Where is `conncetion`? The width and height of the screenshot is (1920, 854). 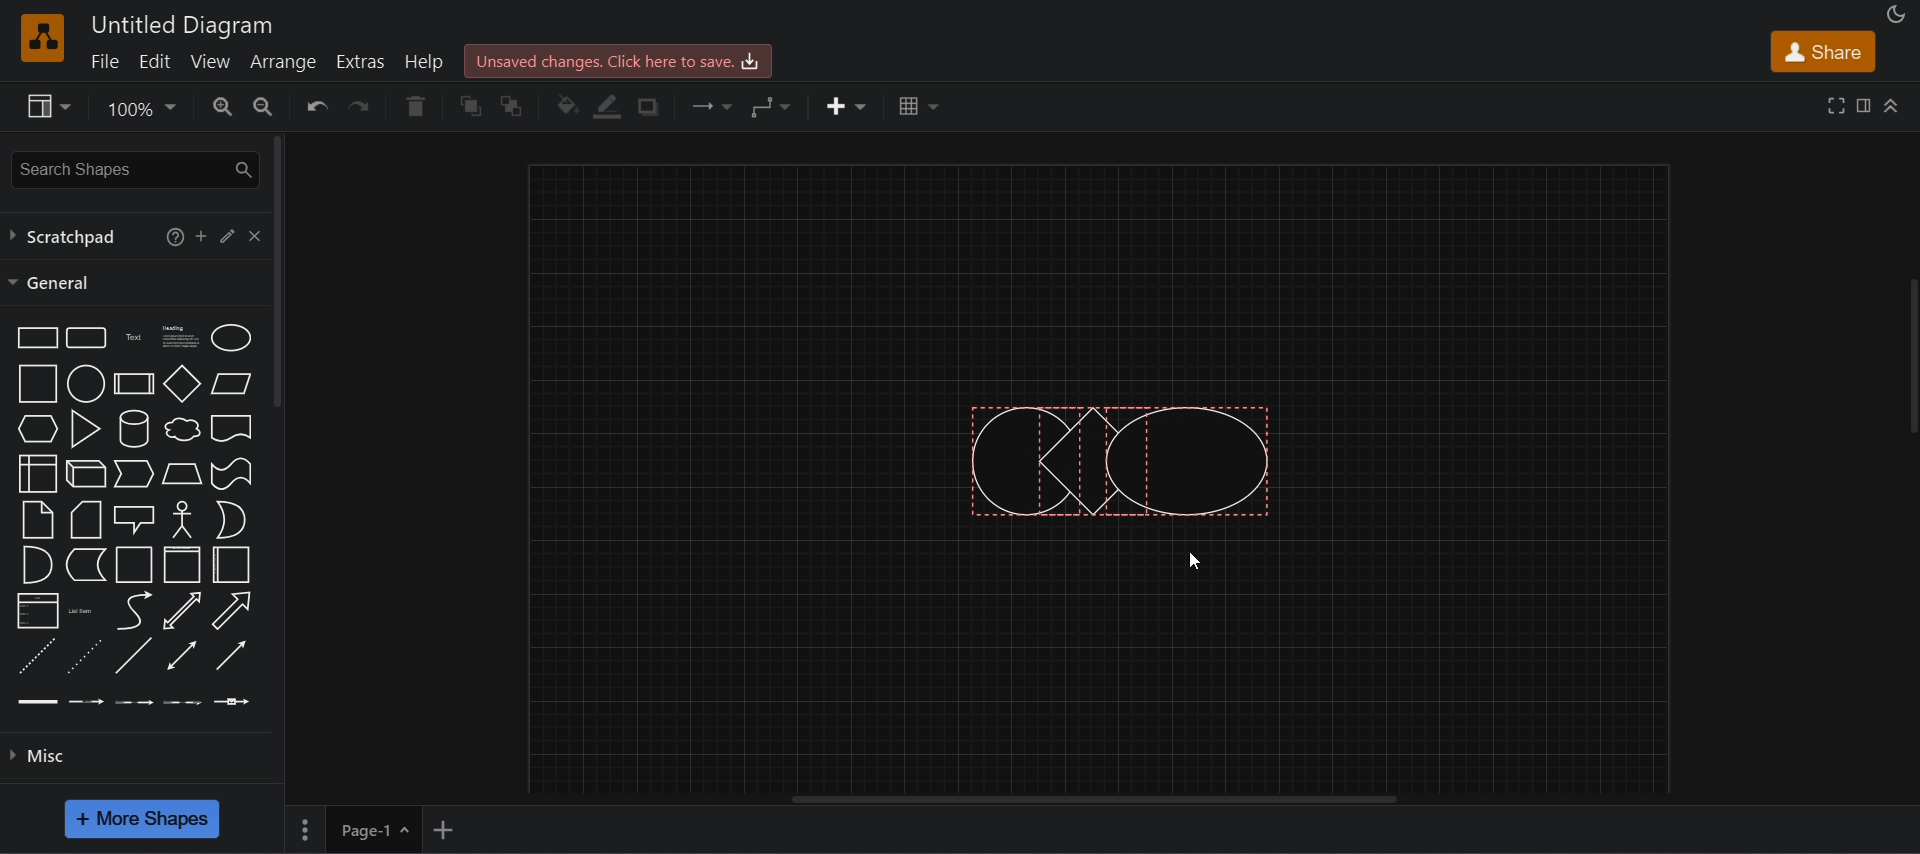 conncetion is located at coordinates (708, 104).